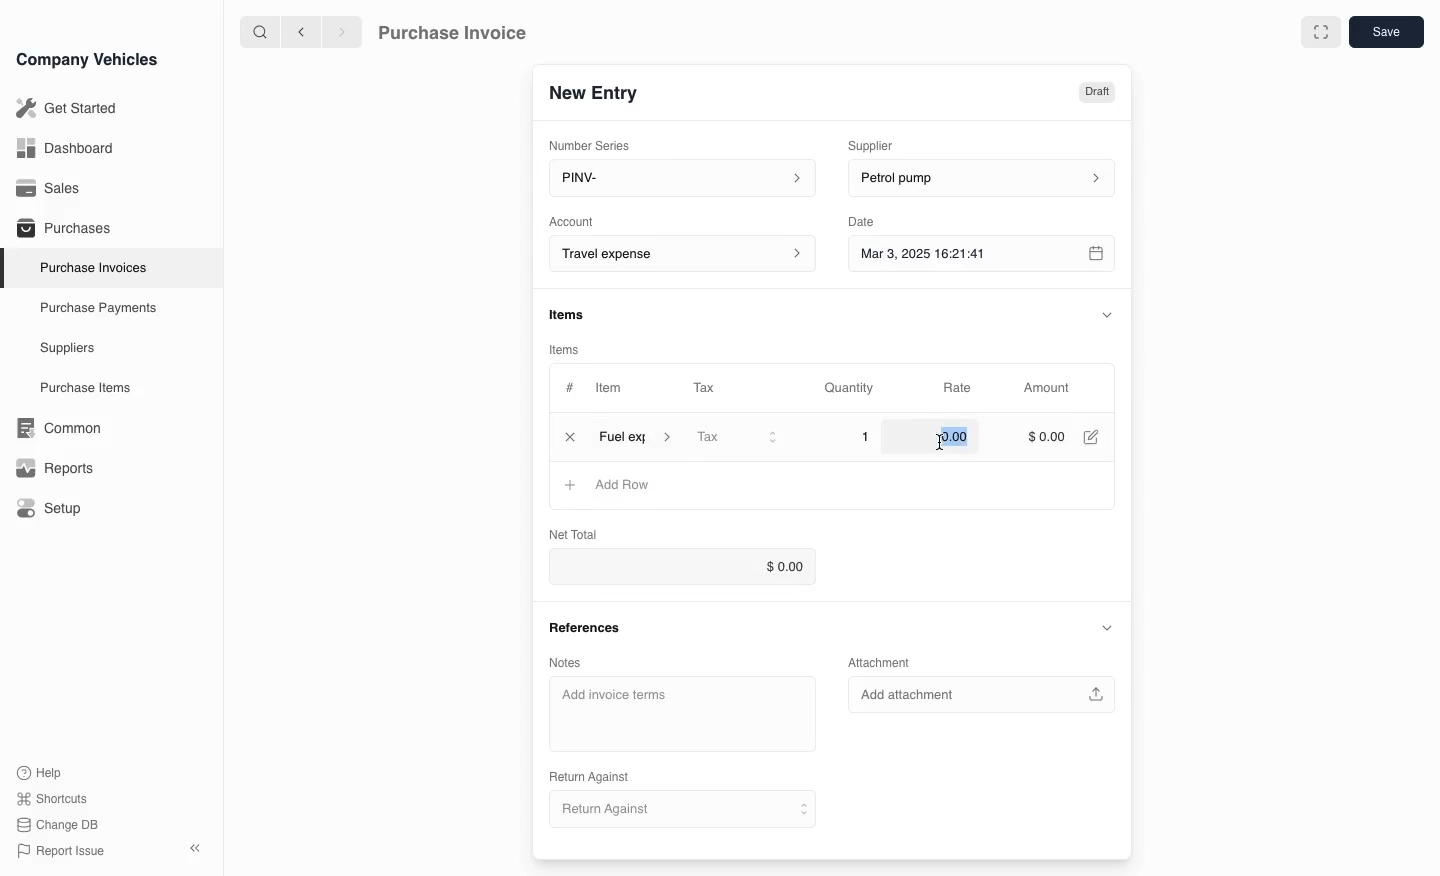 This screenshot has width=1440, height=876. What do you see at coordinates (882, 662) in the screenshot?
I see `Attachment` at bounding box center [882, 662].